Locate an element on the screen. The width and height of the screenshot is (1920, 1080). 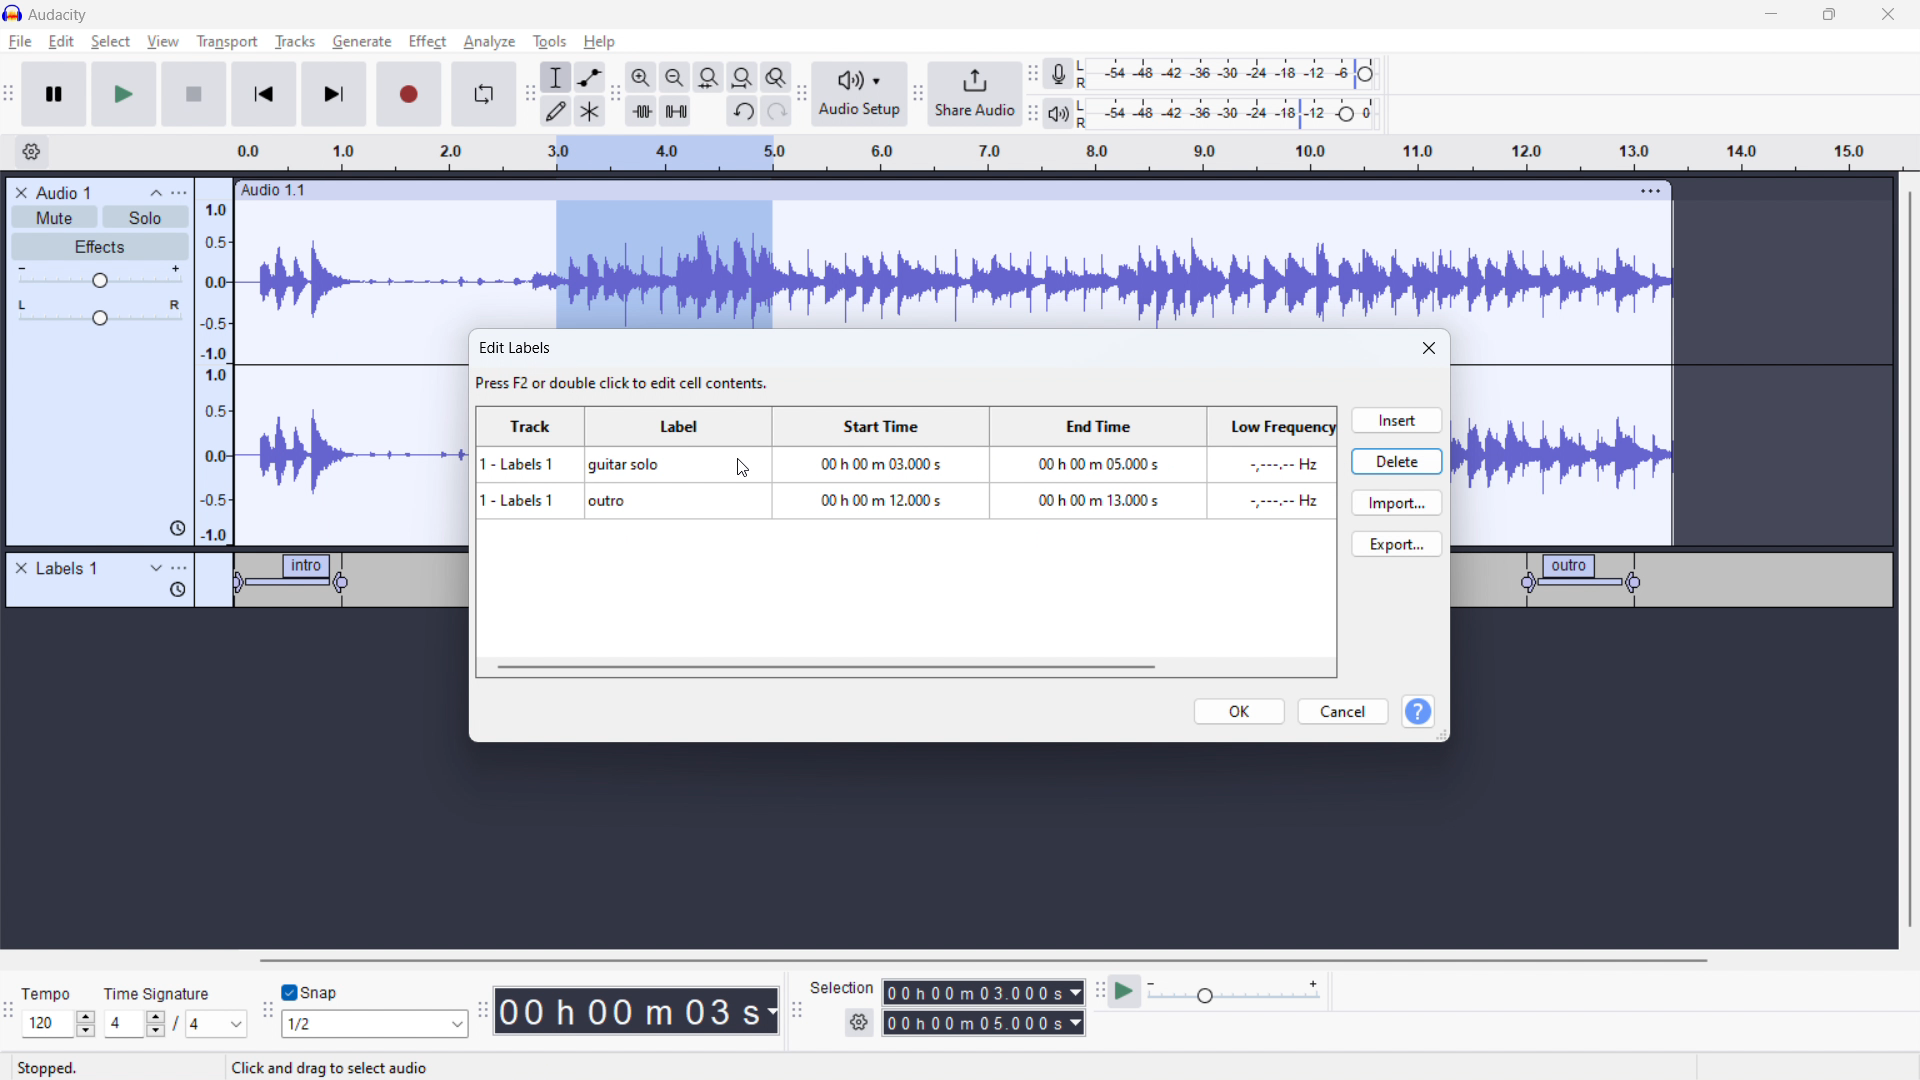
timeline settings is located at coordinates (31, 153).